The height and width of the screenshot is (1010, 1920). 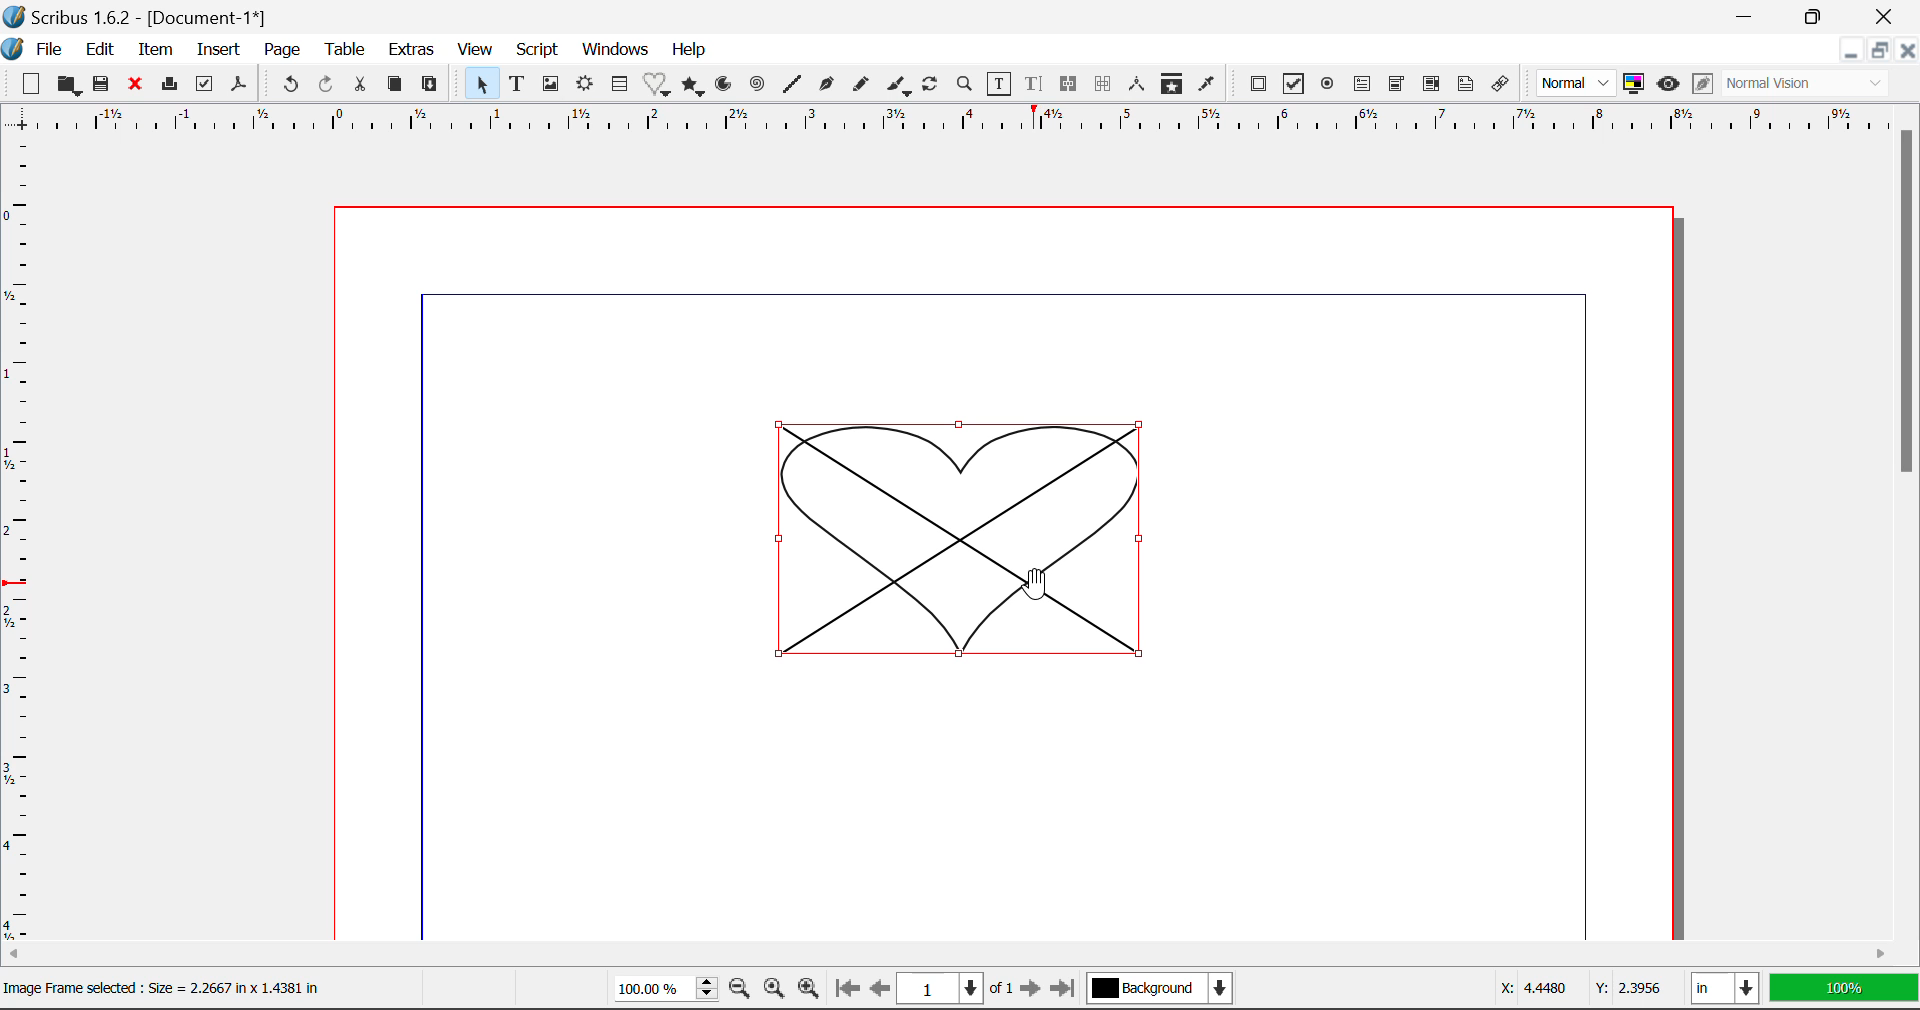 I want to click on Select, so click(x=481, y=84).